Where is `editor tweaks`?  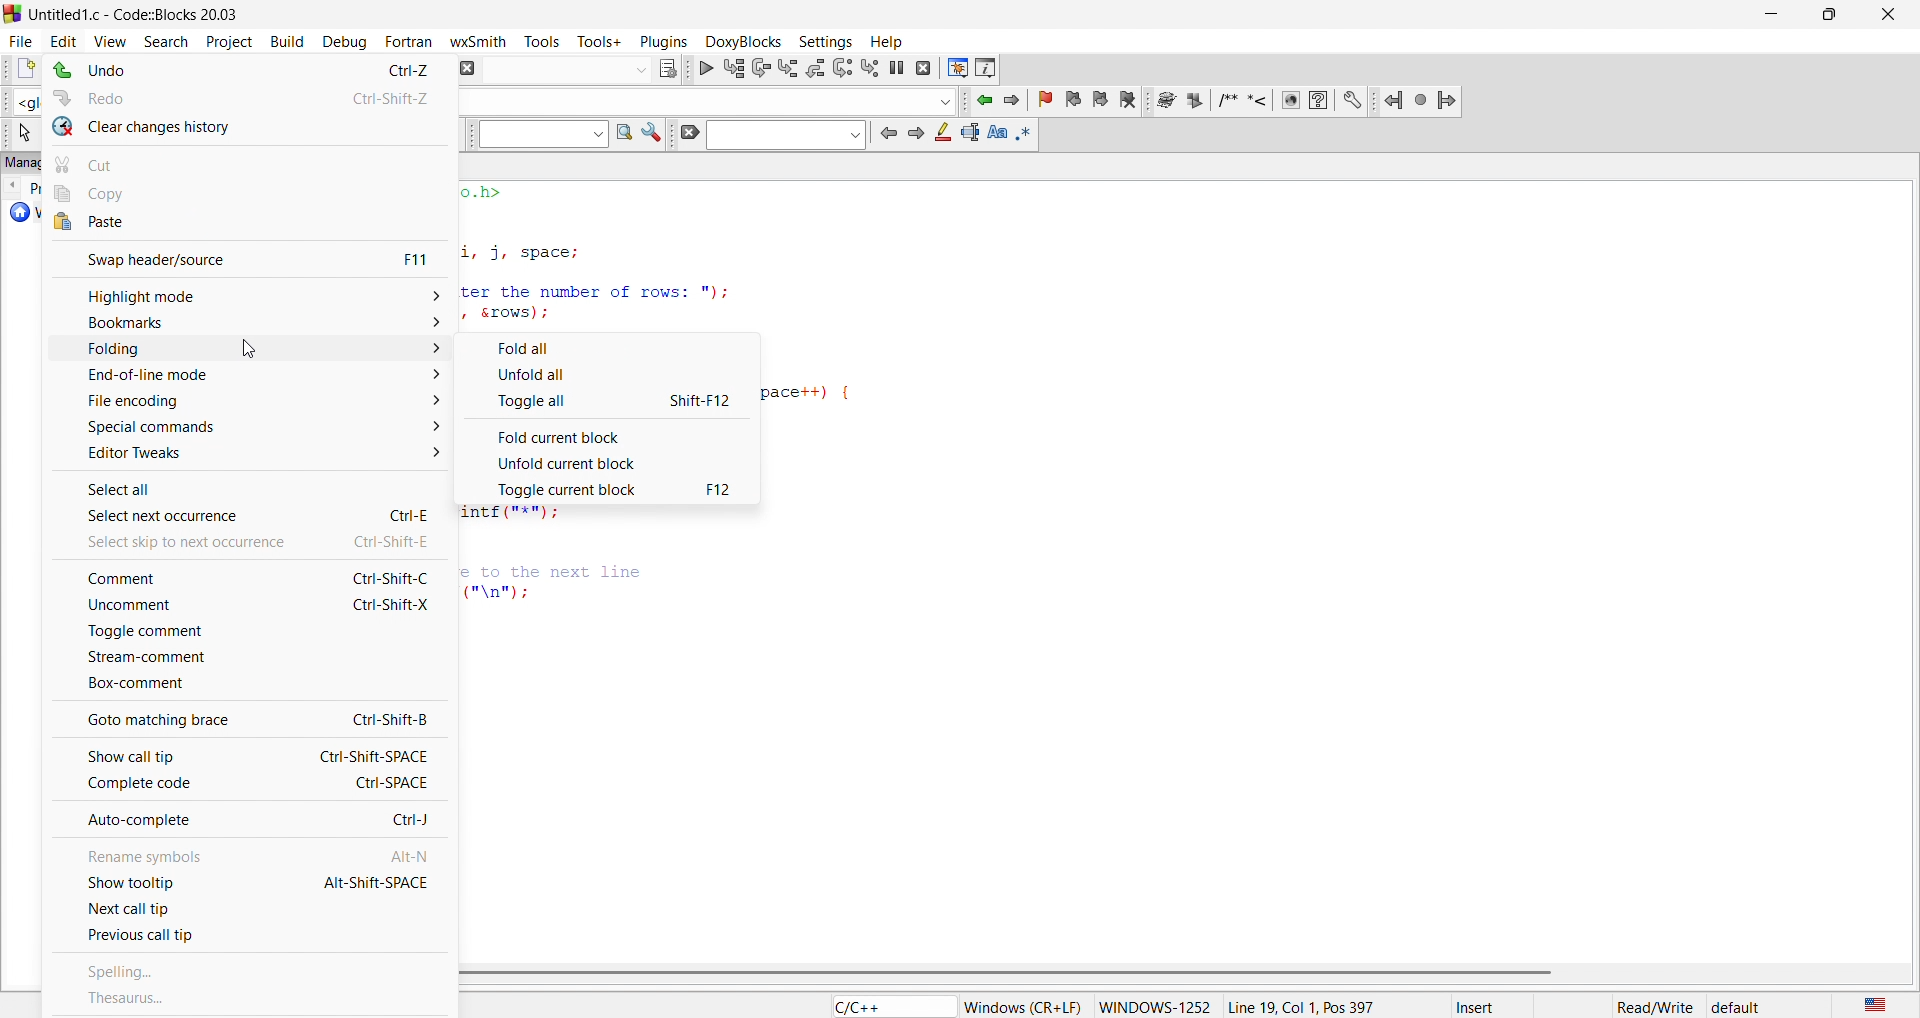 editor tweaks is located at coordinates (251, 454).